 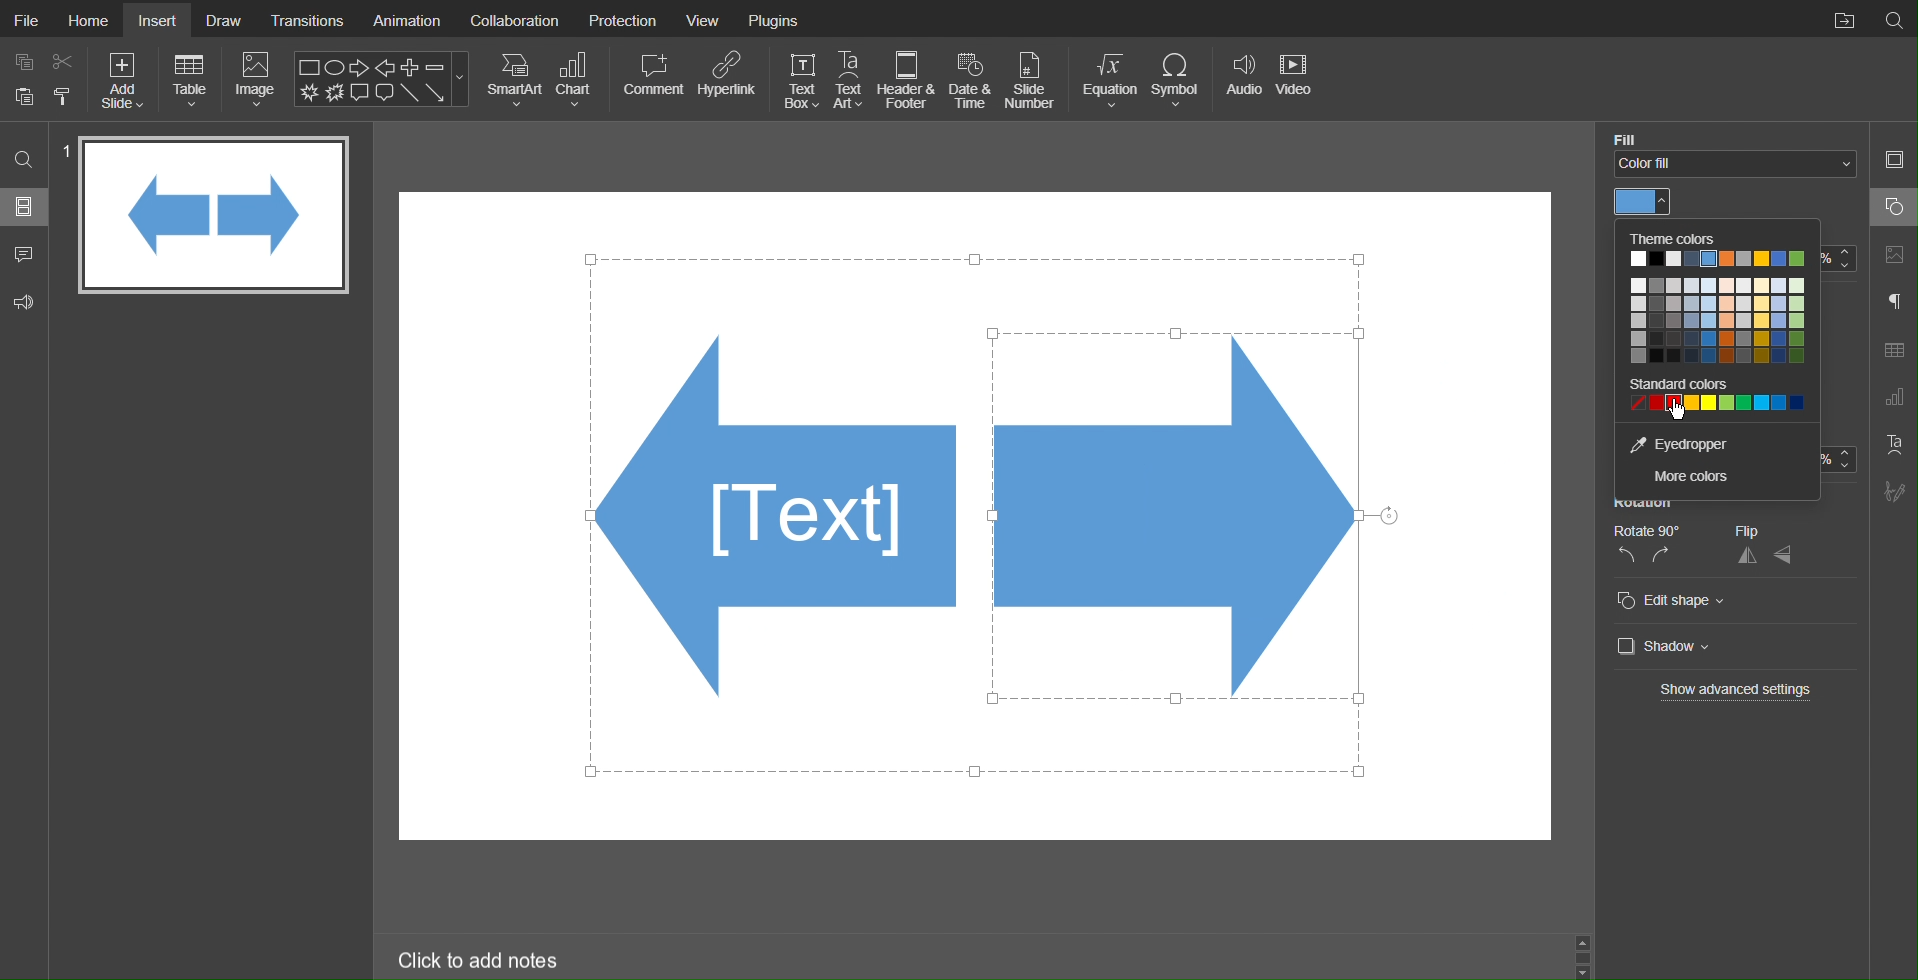 I want to click on down, so click(x=1586, y=969).